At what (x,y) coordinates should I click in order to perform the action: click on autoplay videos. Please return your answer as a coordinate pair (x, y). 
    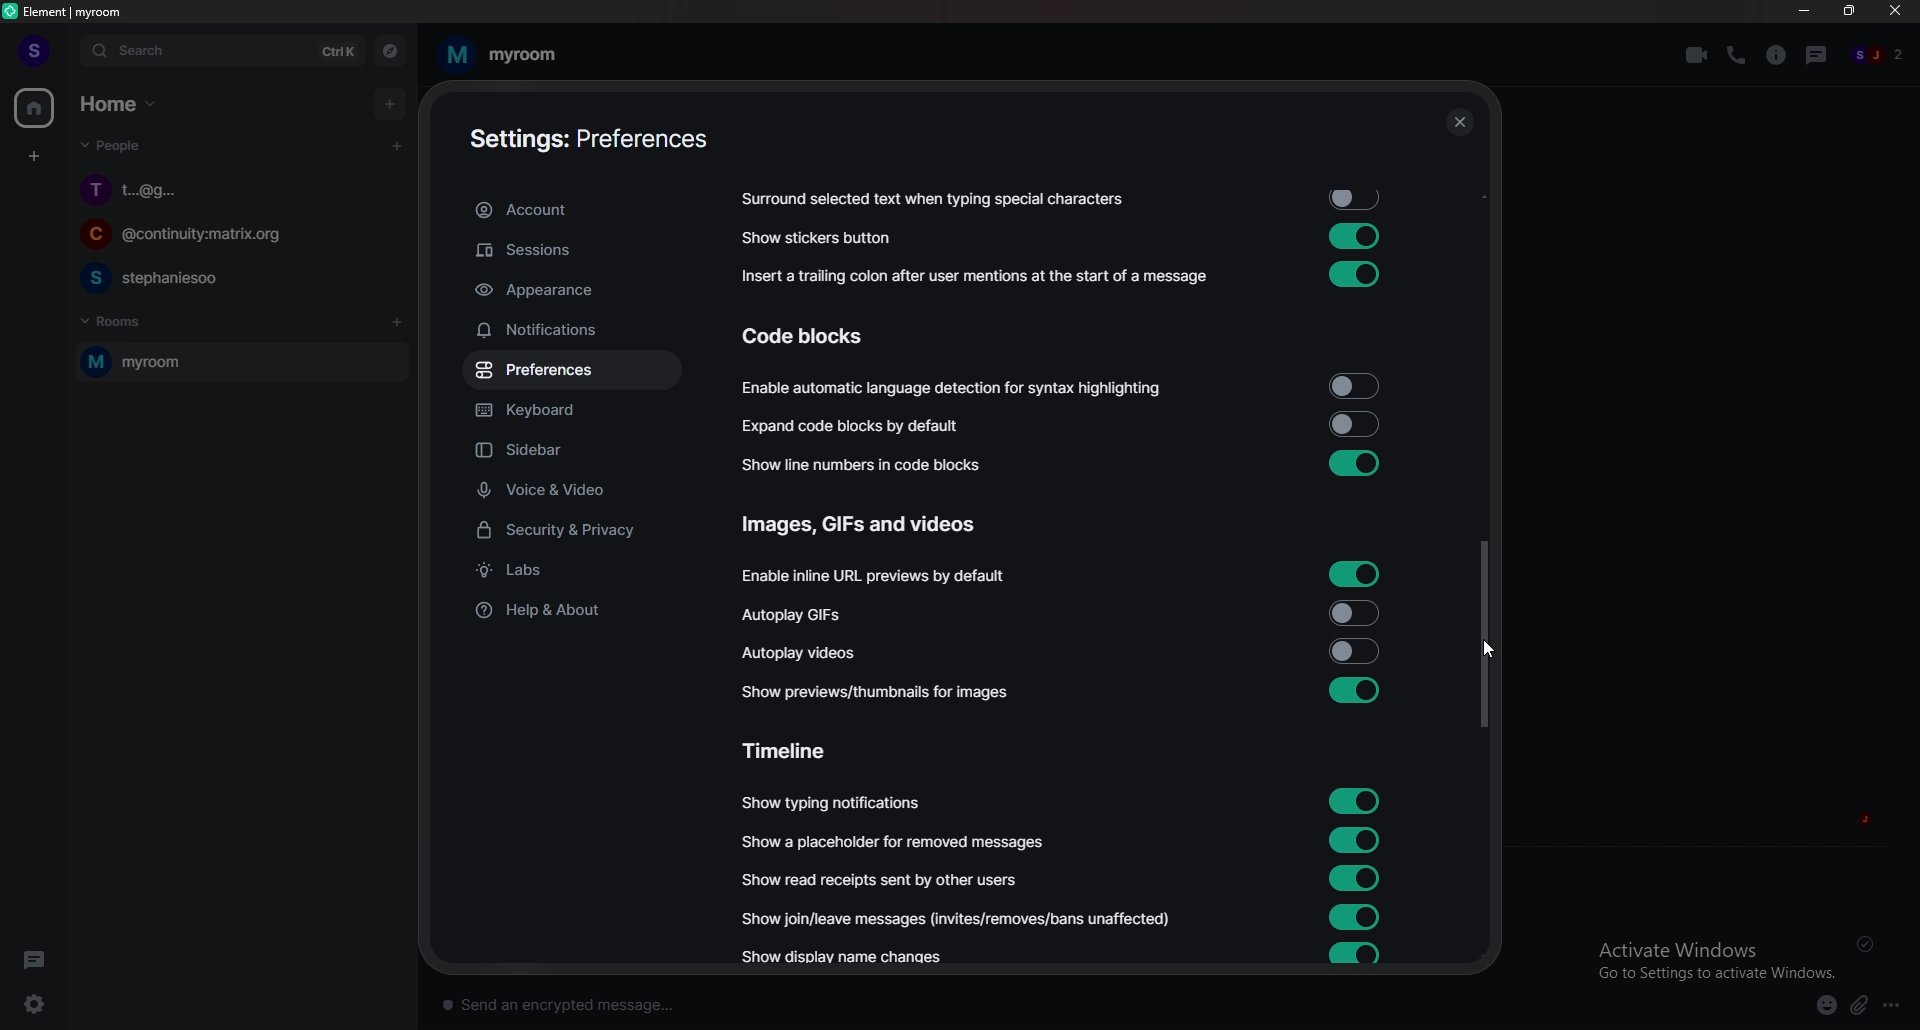
    Looking at the image, I should click on (800, 651).